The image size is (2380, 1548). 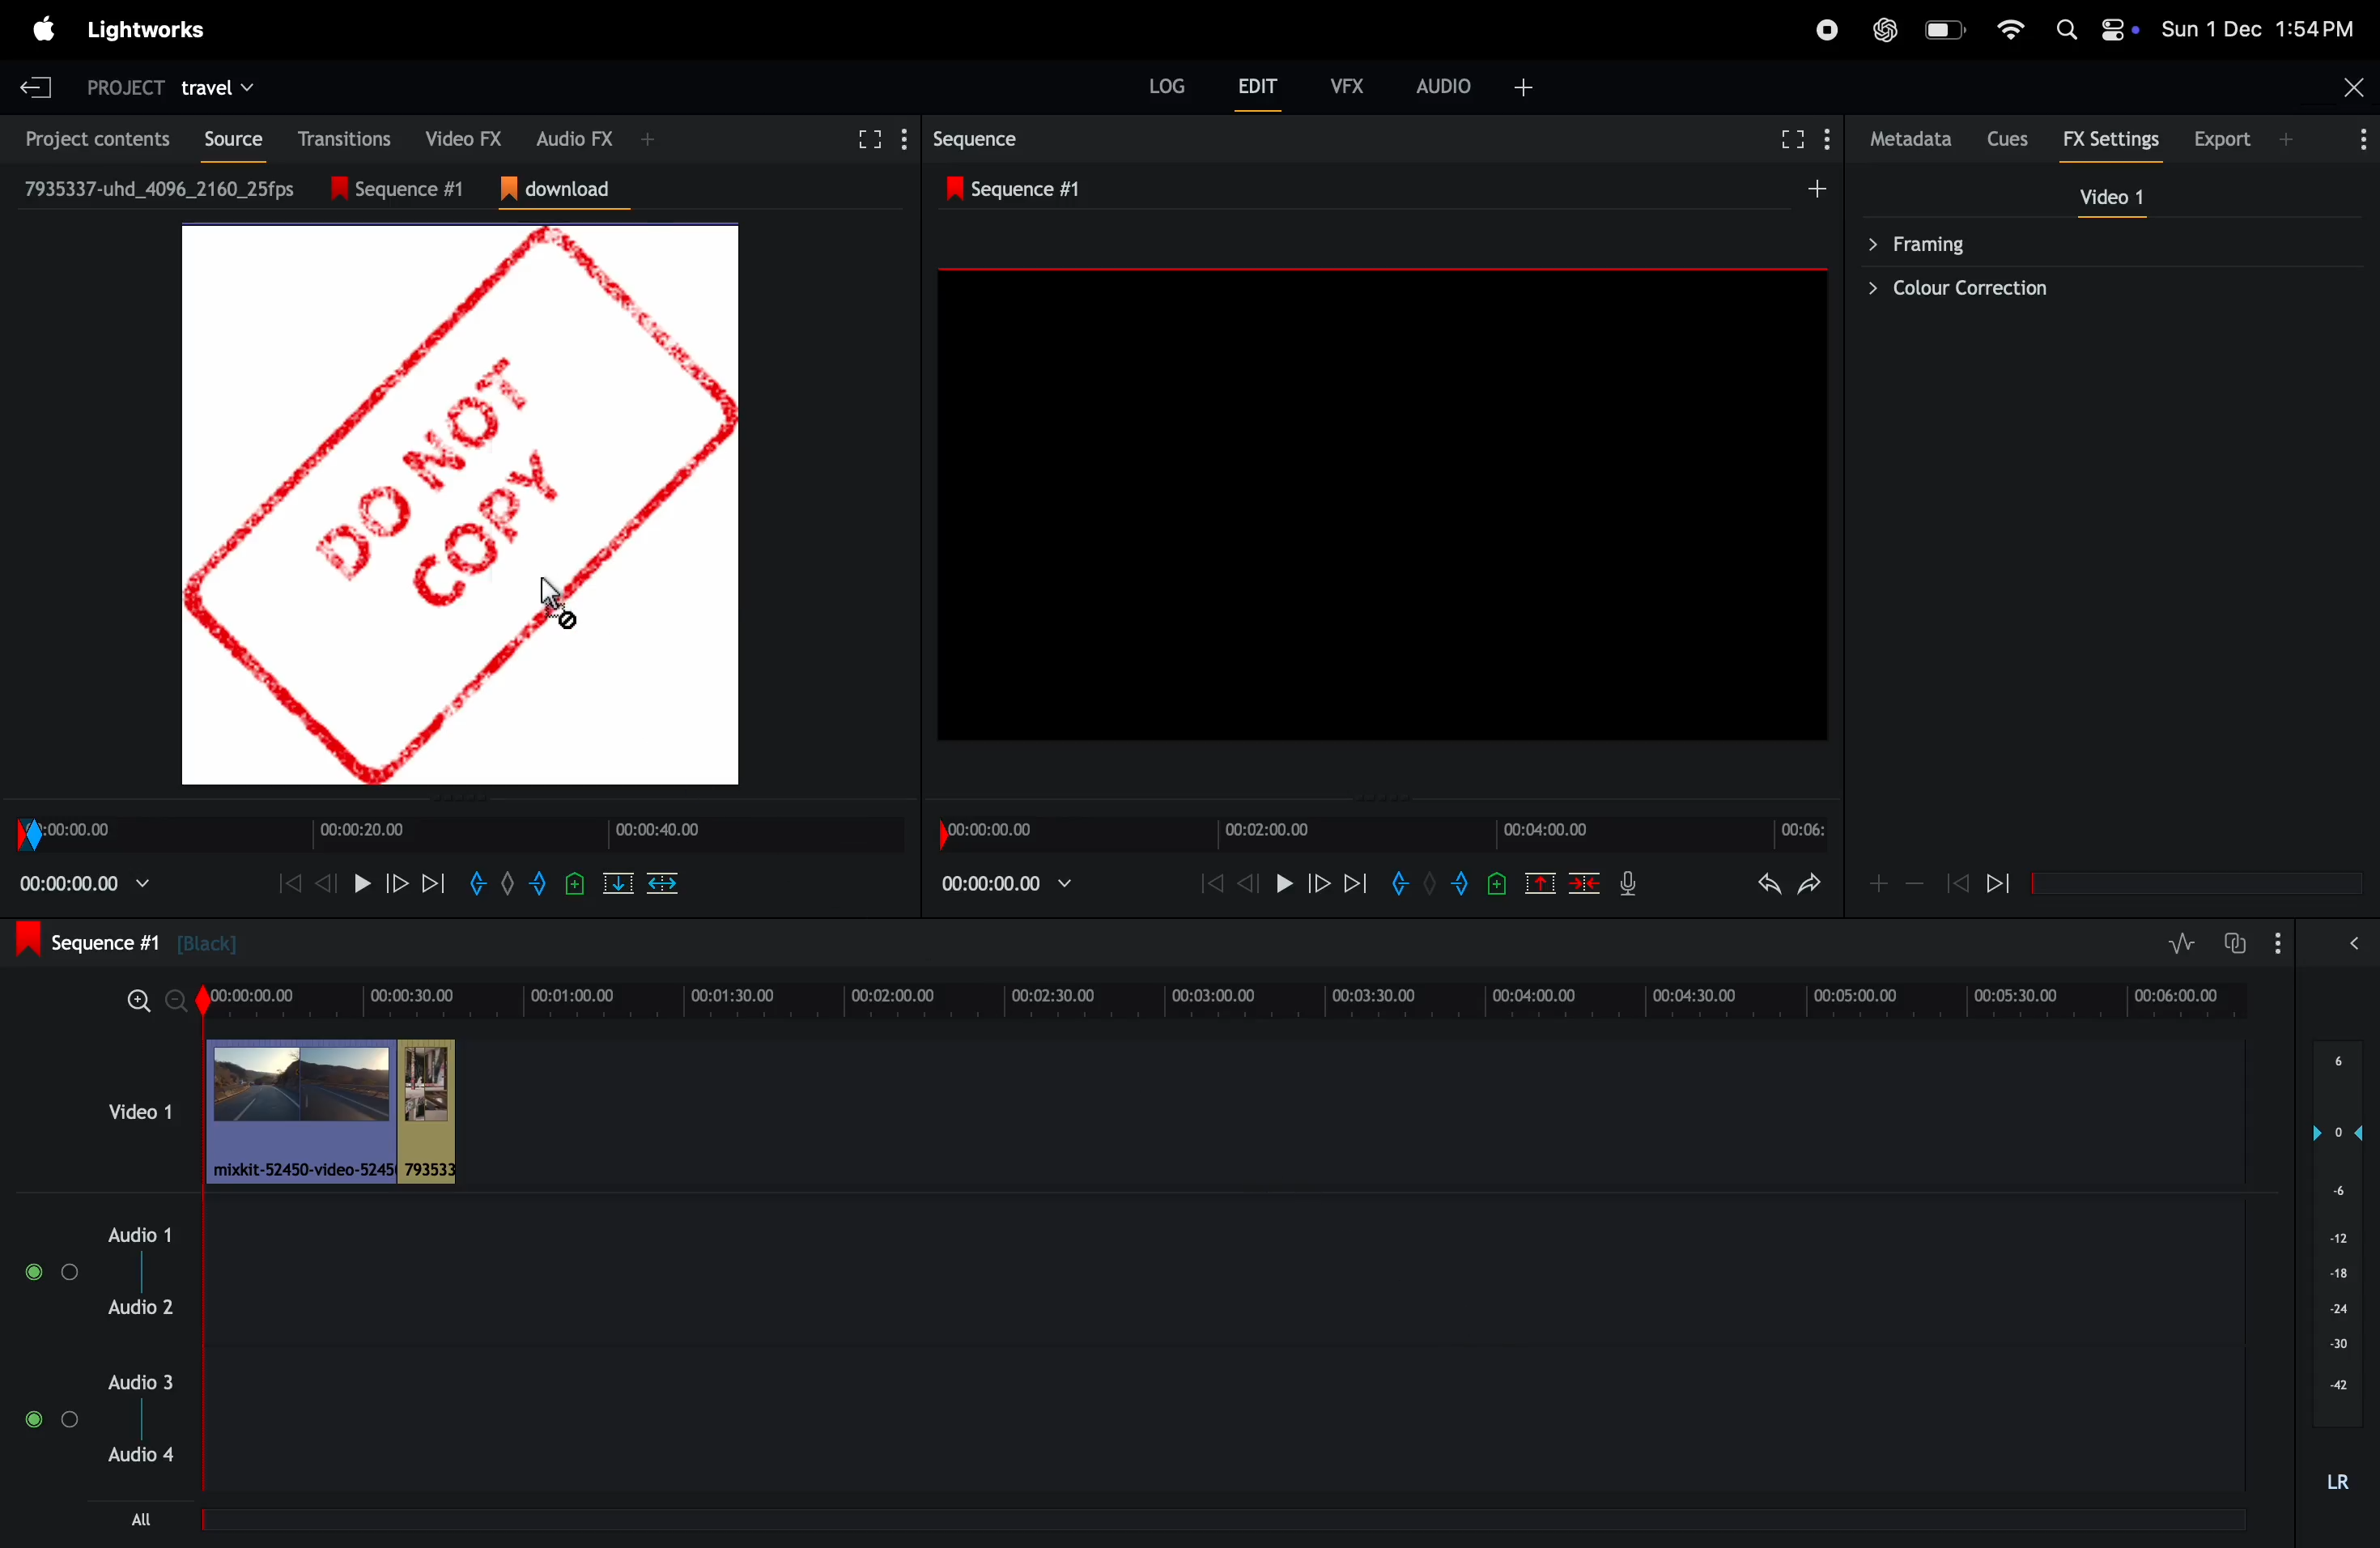 What do you see at coordinates (1817, 188) in the screenshot?
I see `Add` at bounding box center [1817, 188].